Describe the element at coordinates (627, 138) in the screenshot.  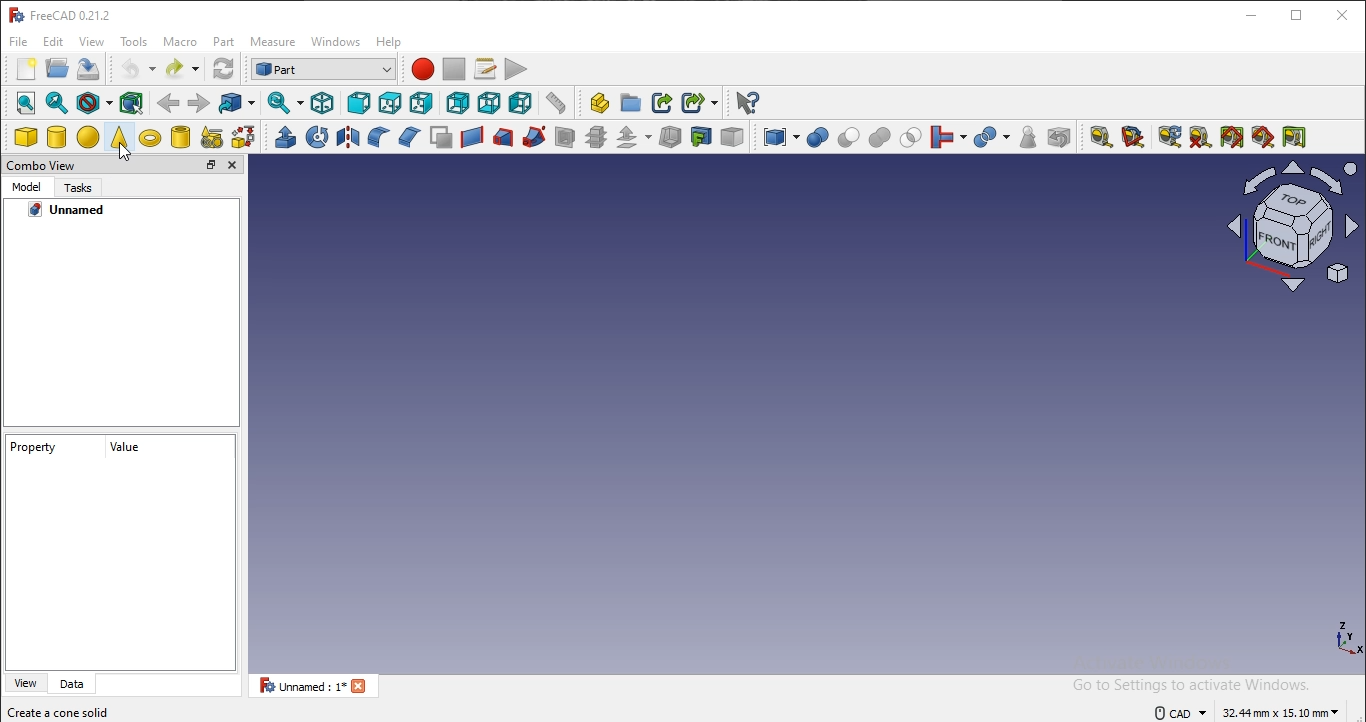
I see `offset` at that location.